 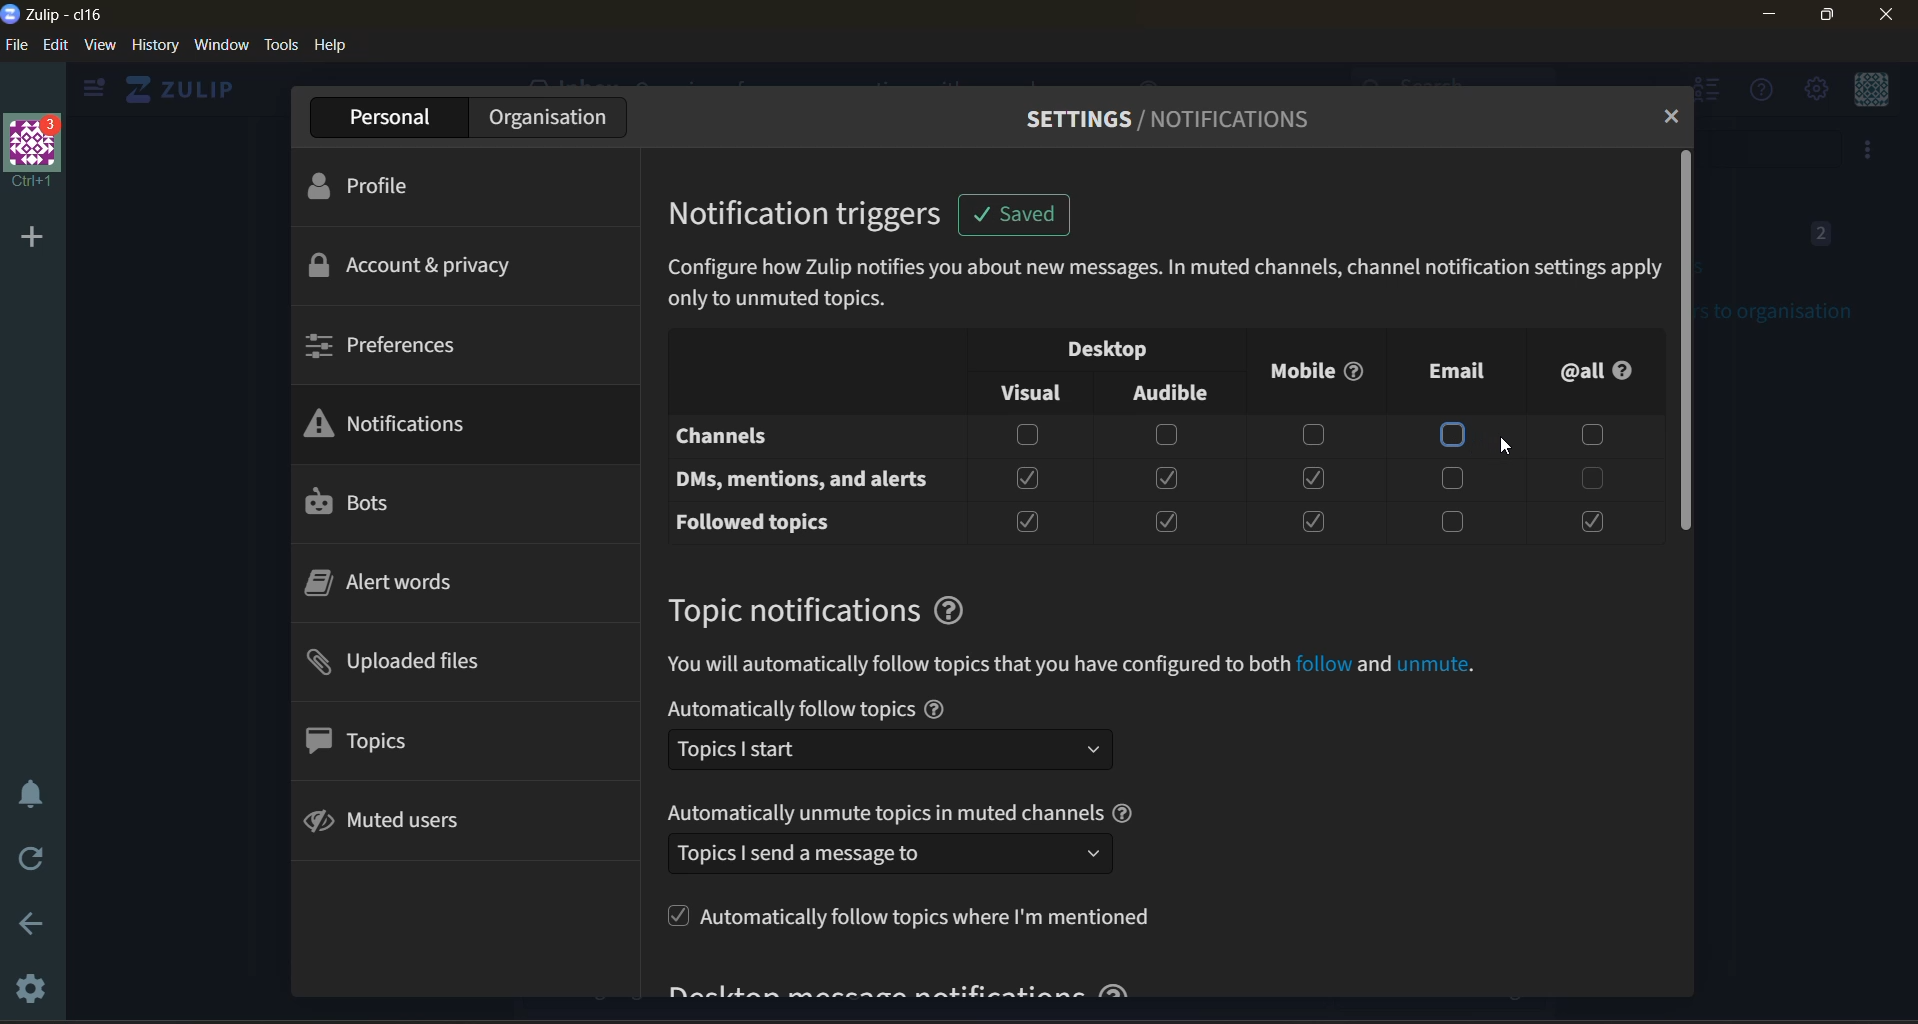 What do you see at coordinates (764, 523) in the screenshot?
I see `followed topics` at bounding box center [764, 523].